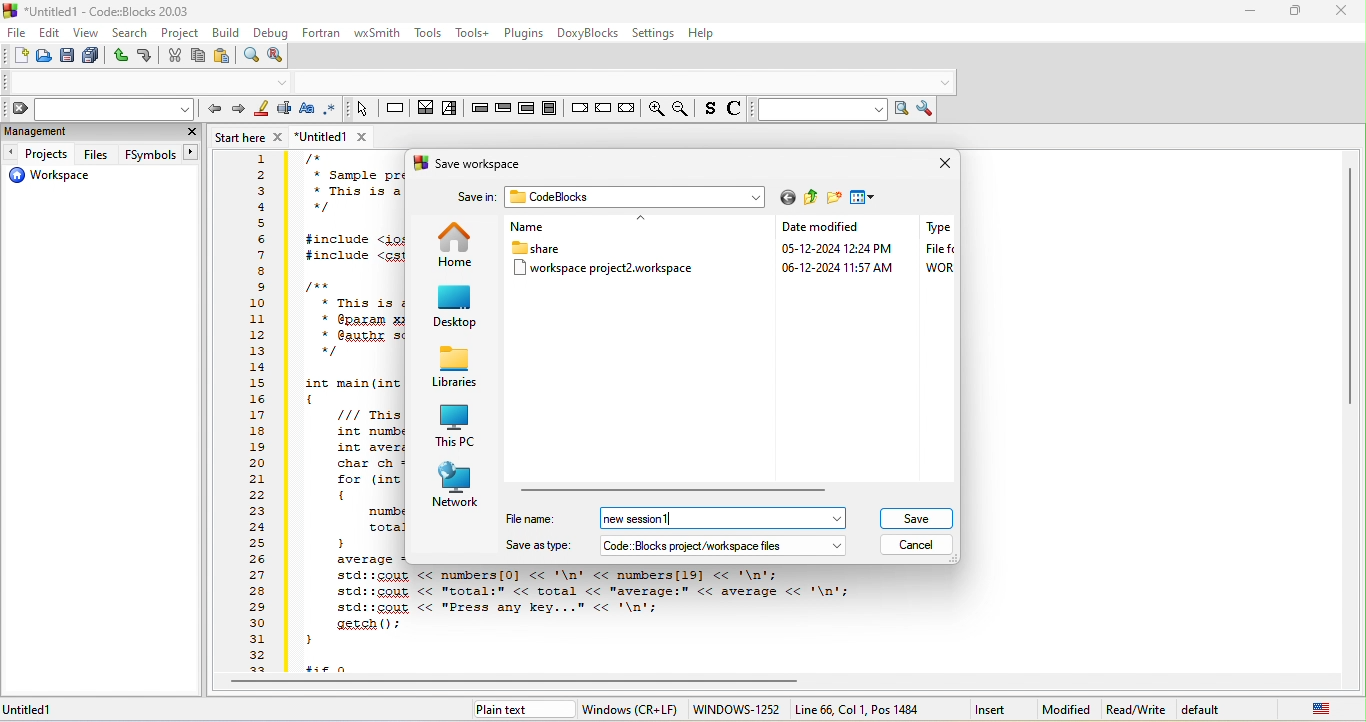 Image resolution: width=1366 pixels, height=722 pixels. What do you see at coordinates (250, 138) in the screenshot?
I see `start here` at bounding box center [250, 138].